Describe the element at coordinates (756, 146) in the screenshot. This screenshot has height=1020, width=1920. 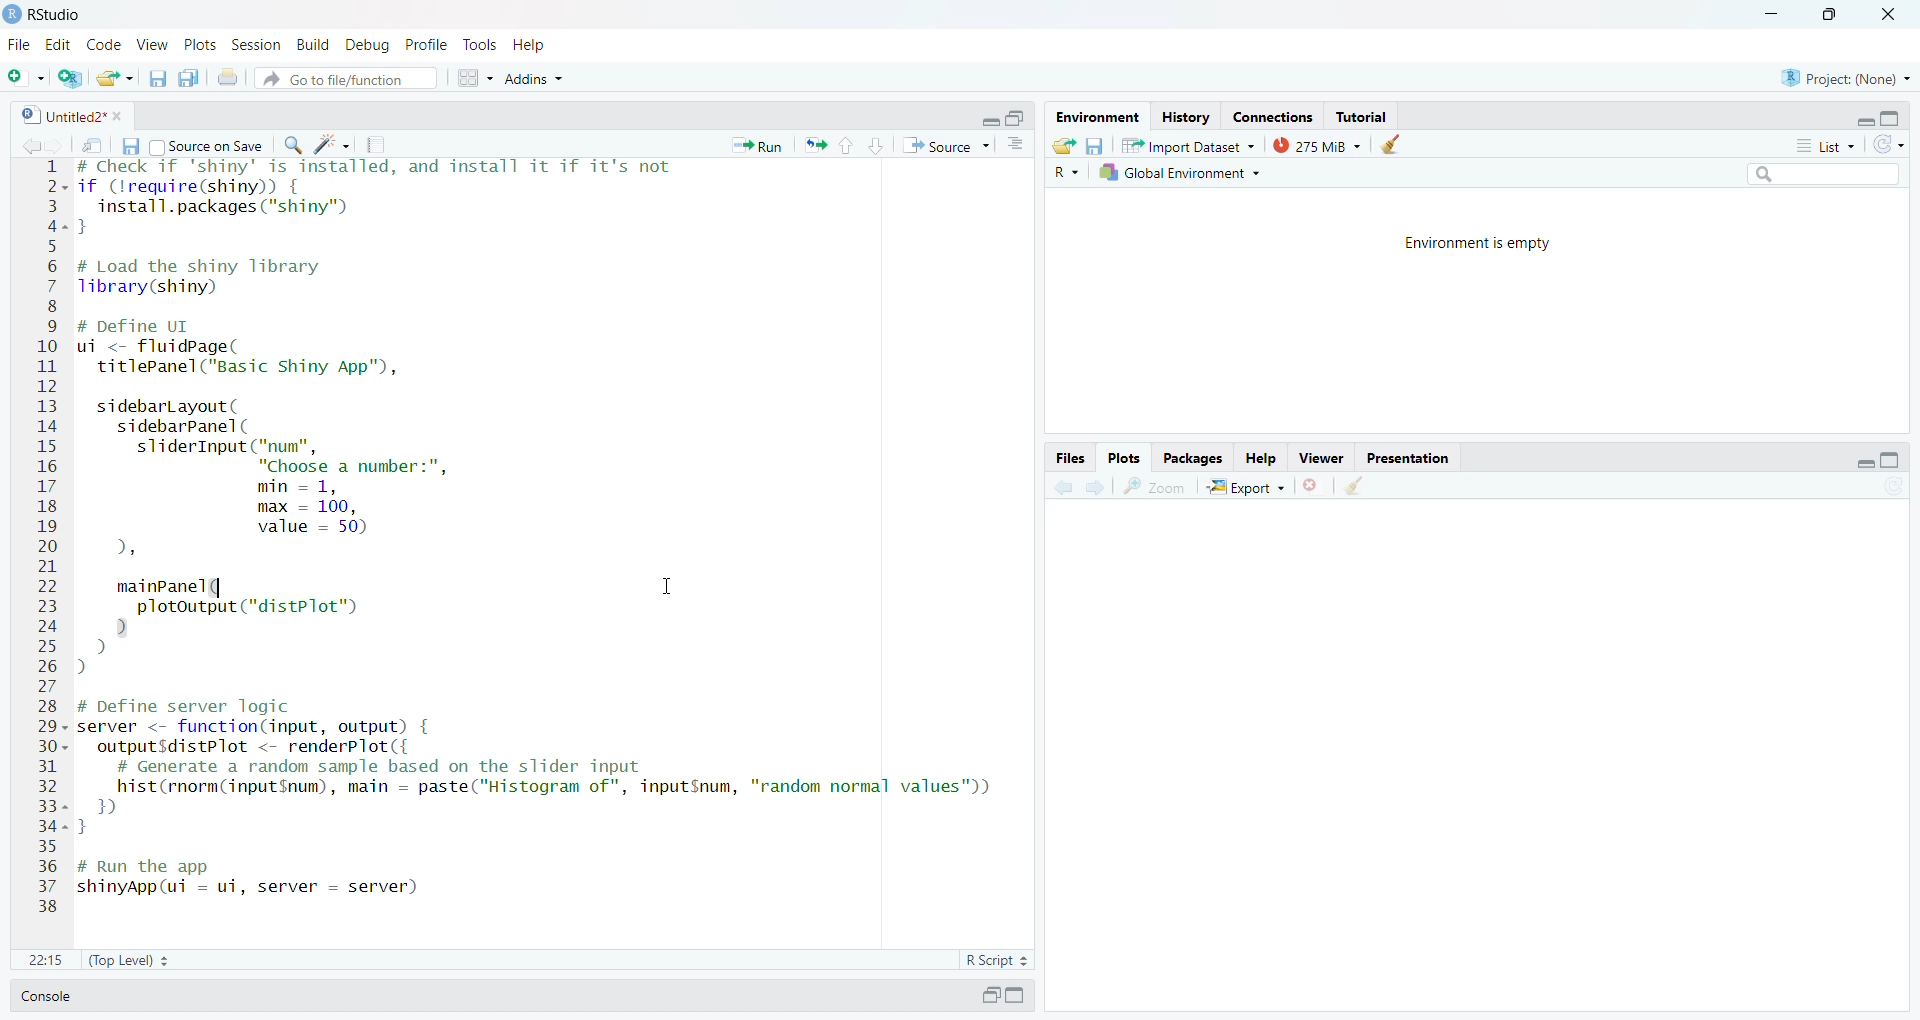
I see `Run` at that location.